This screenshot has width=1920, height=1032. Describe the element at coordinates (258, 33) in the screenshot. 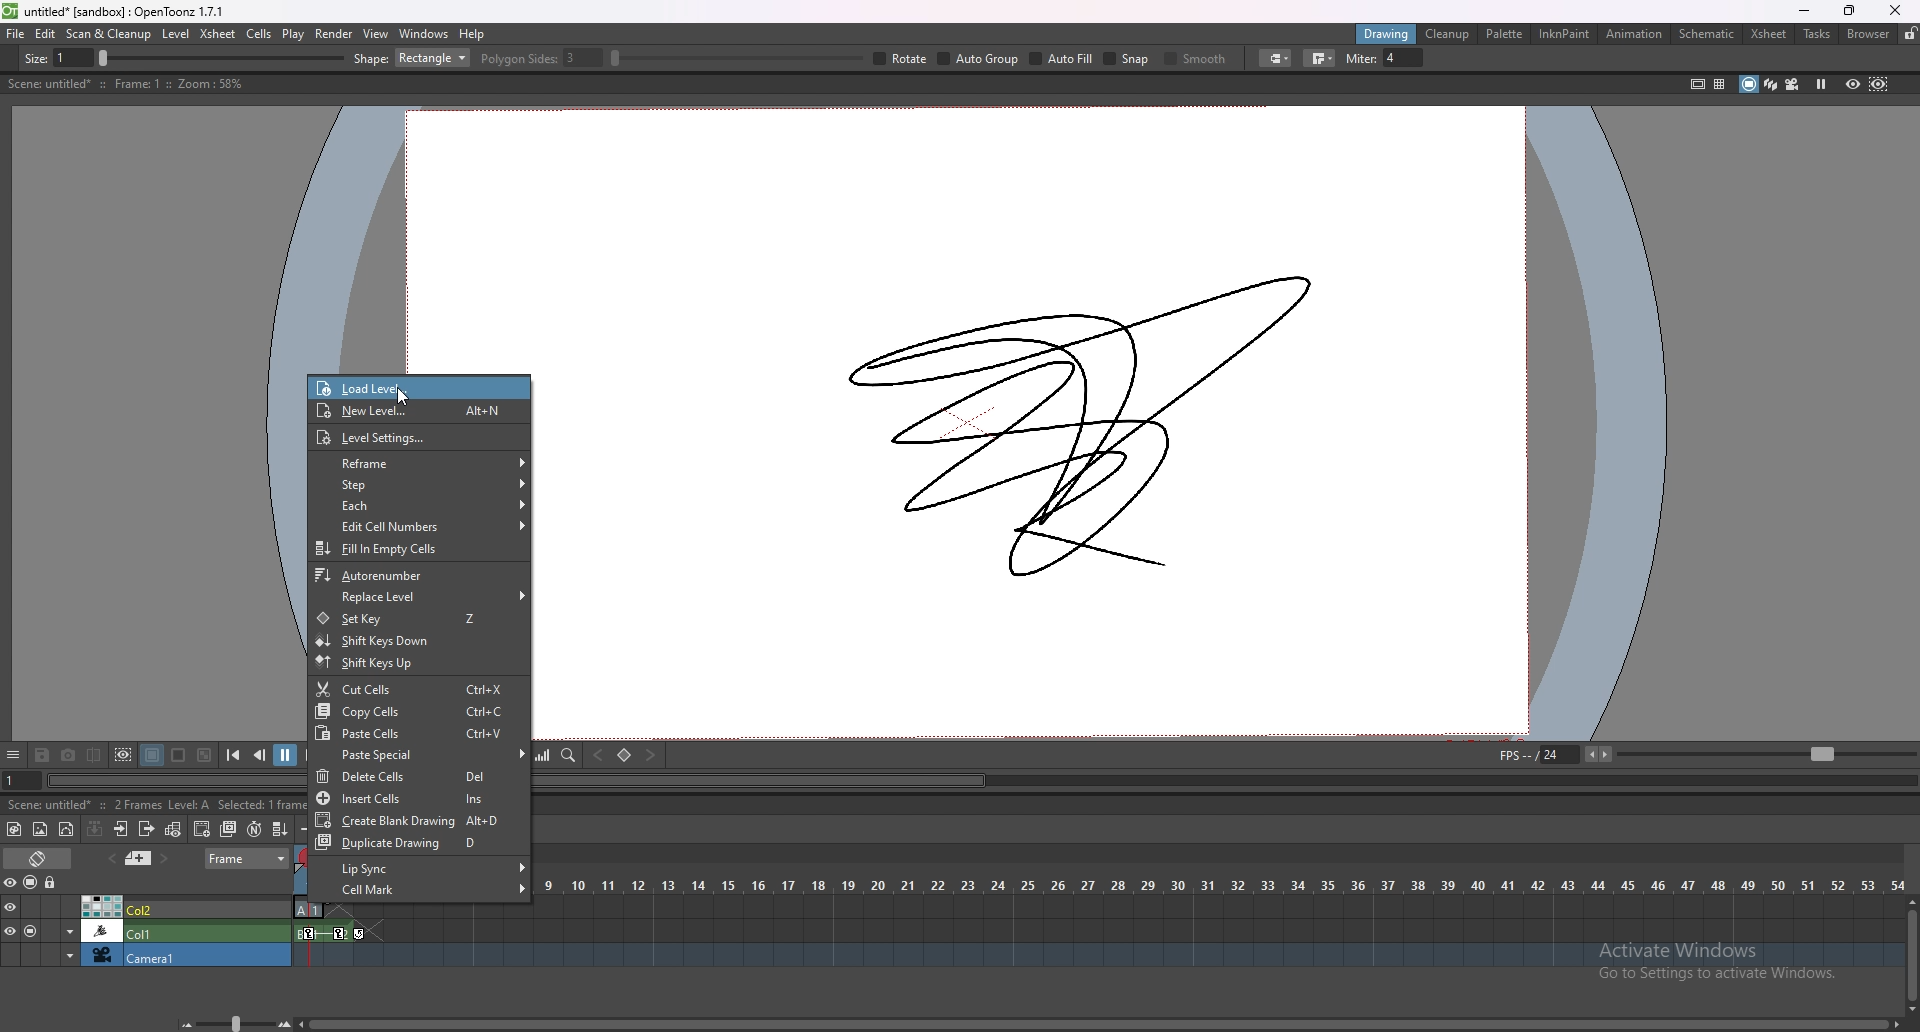

I see `cells` at that location.